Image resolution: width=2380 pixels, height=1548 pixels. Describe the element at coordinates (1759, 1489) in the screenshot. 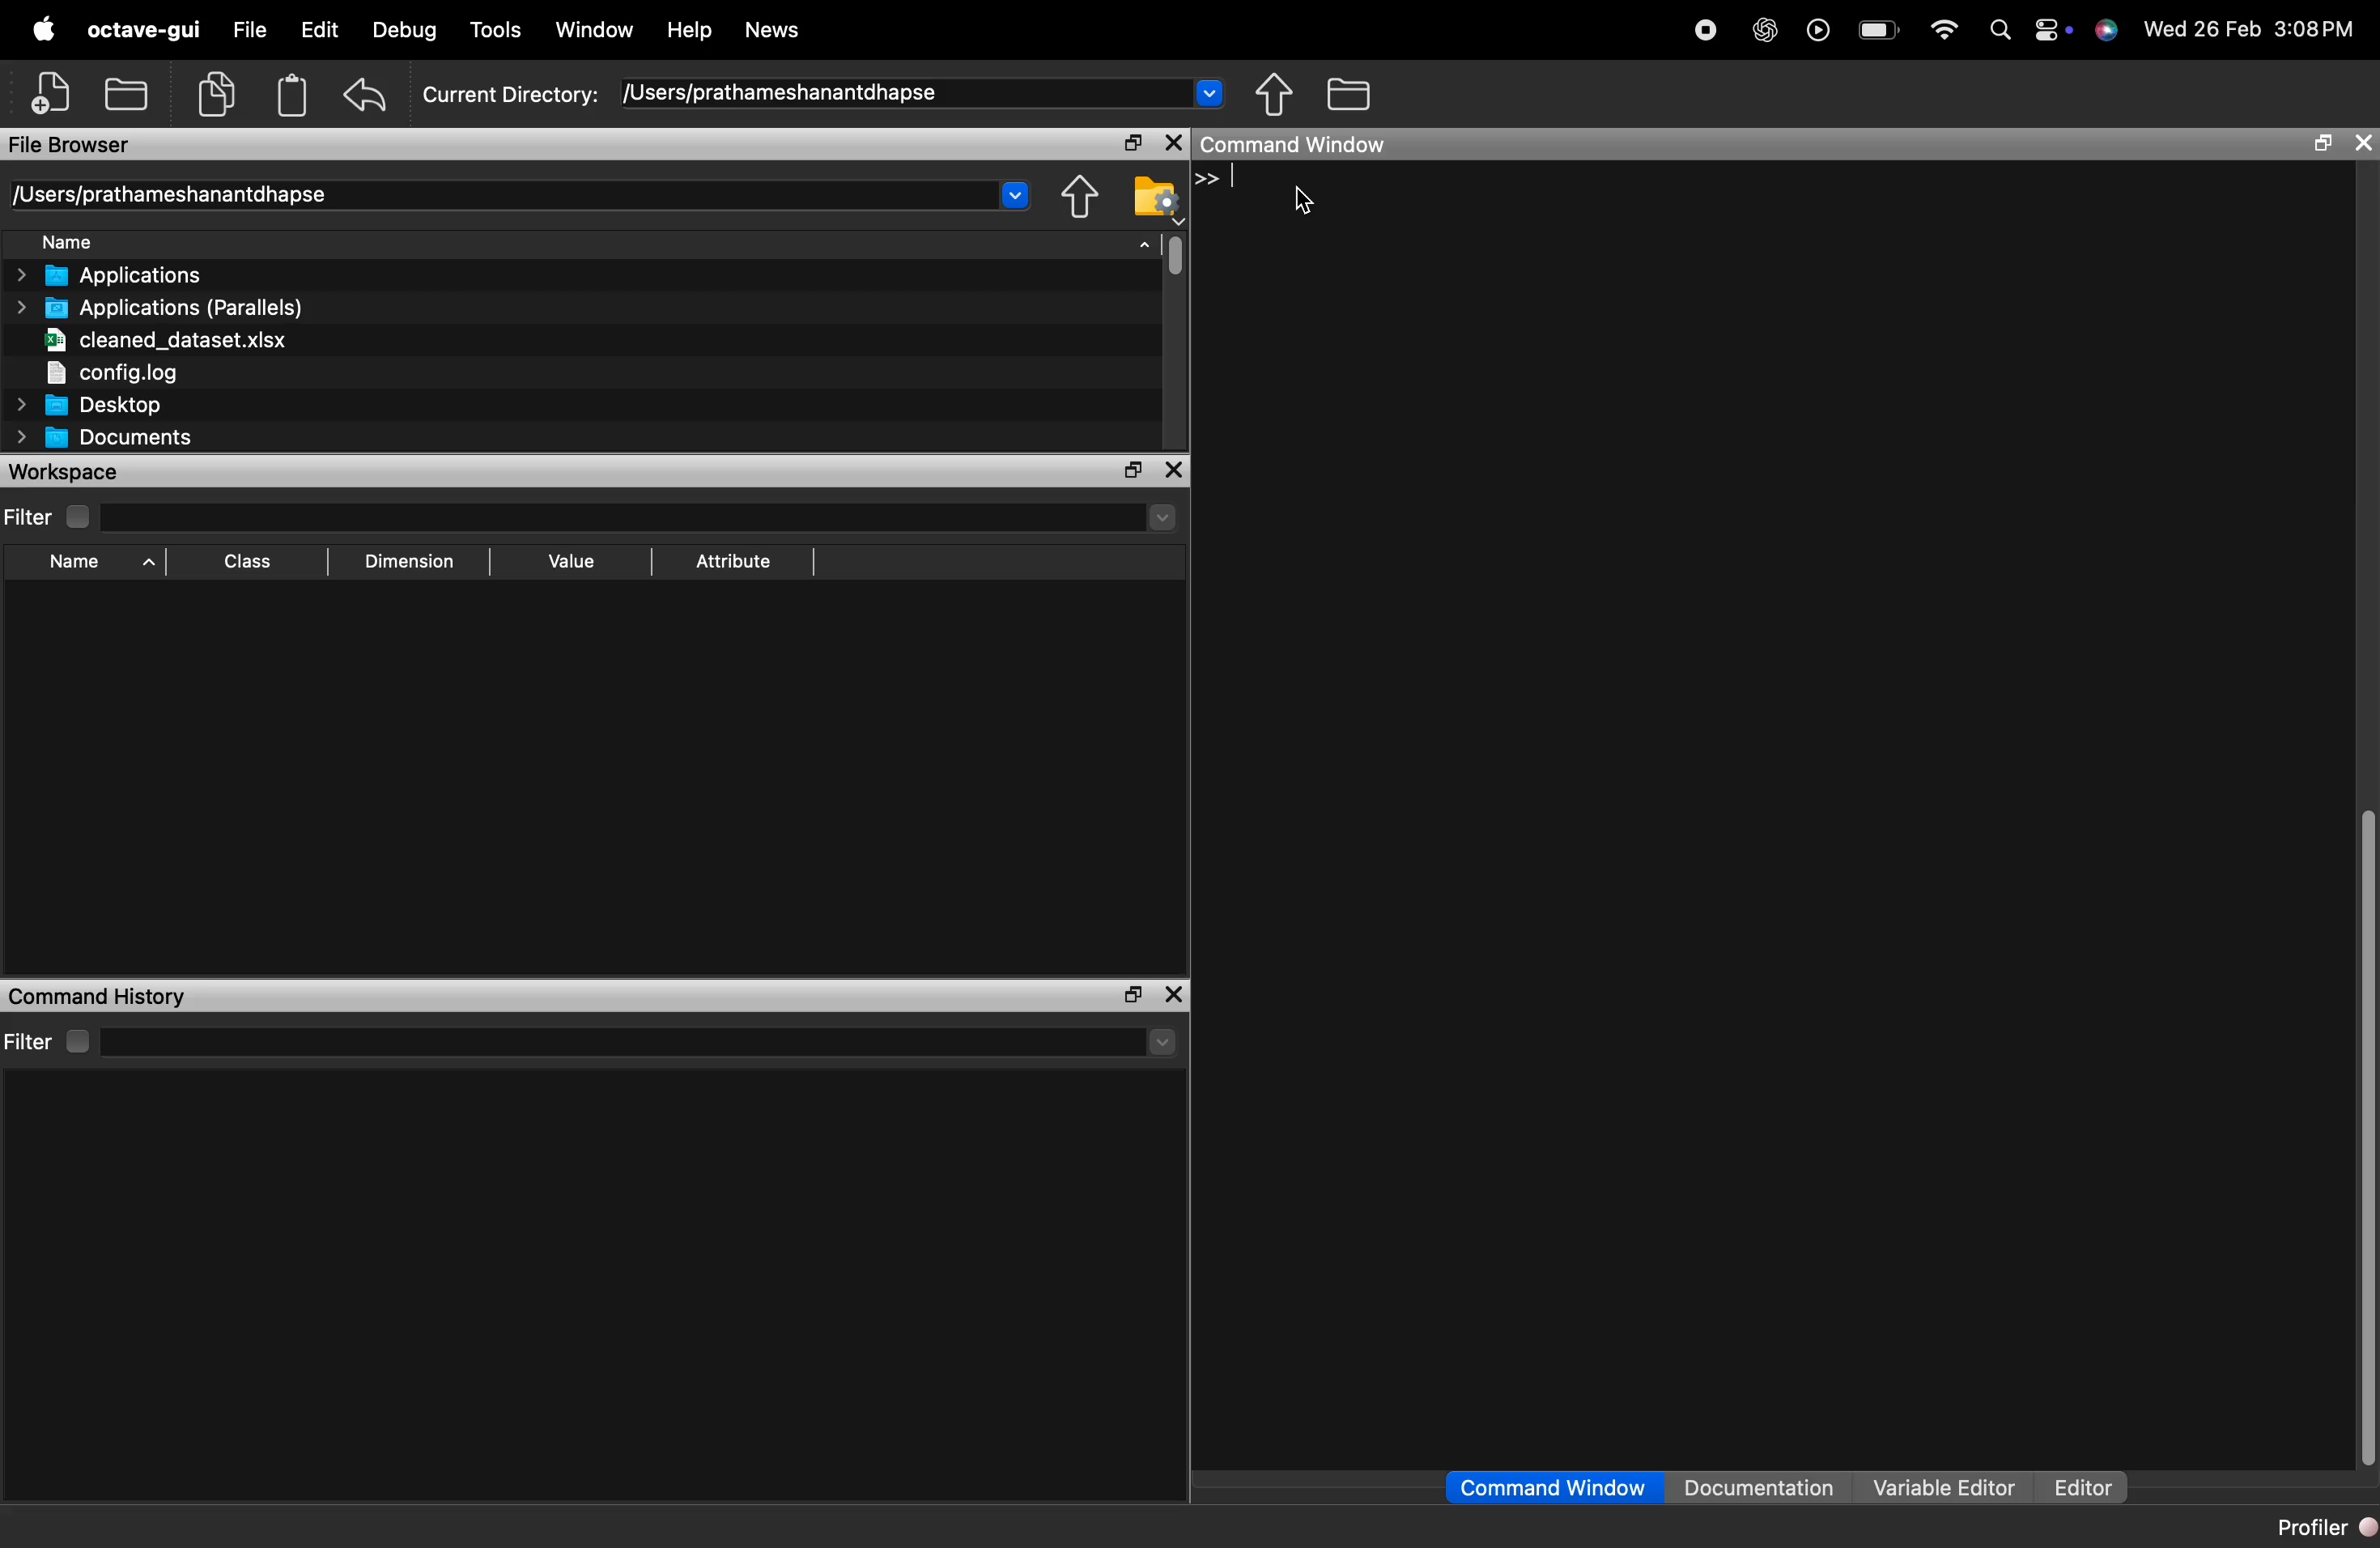

I see `Documentation` at that location.